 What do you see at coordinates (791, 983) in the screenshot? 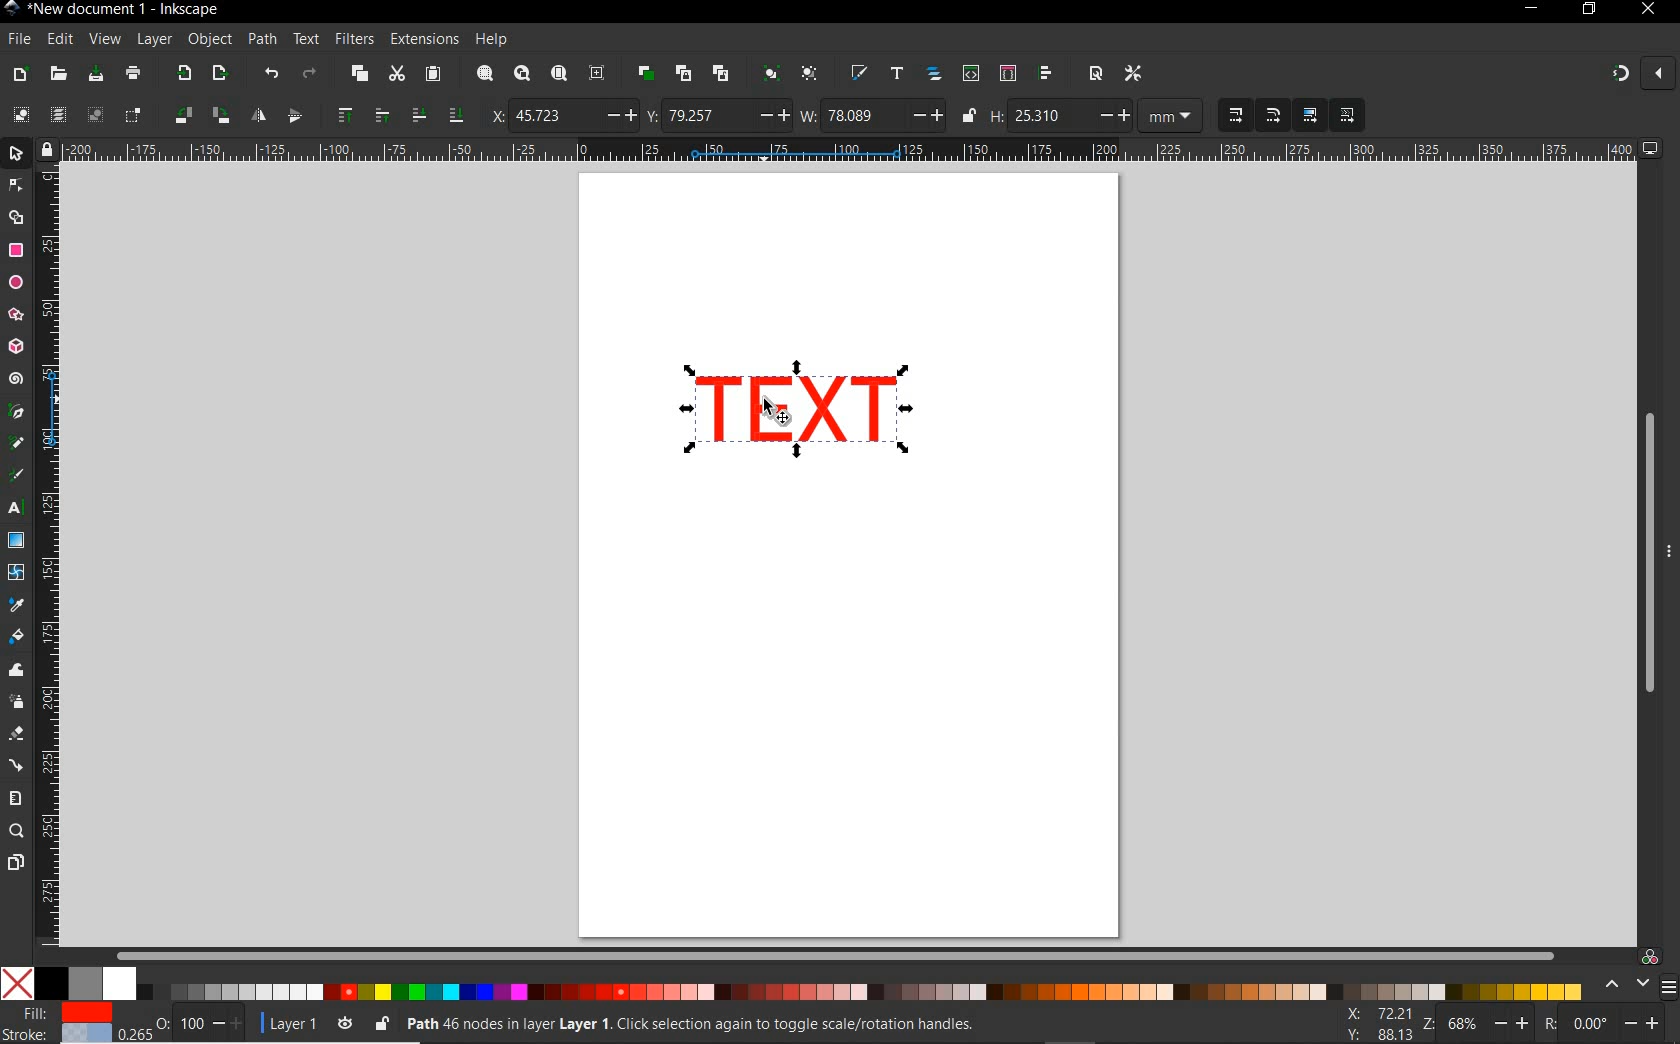
I see `COLOR MODE` at bounding box center [791, 983].